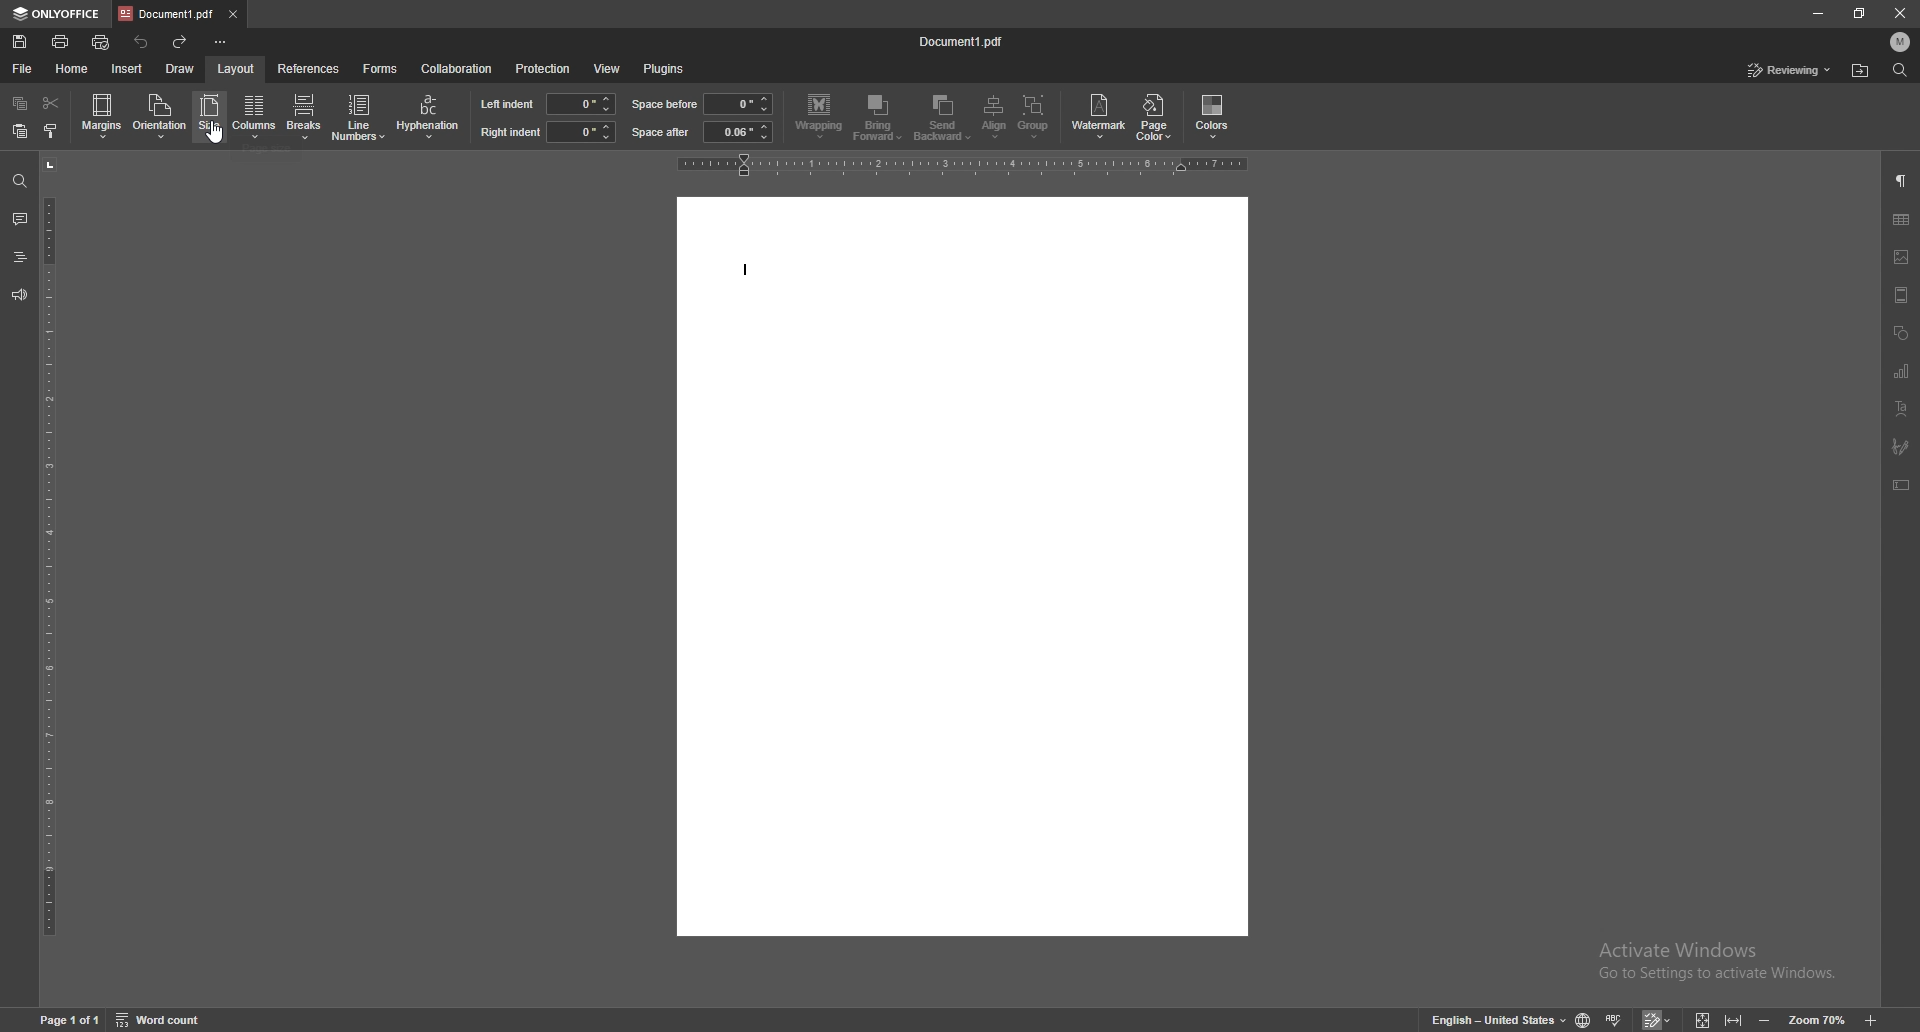 The width and height of the screenshot is (1920, 1032). Describe the element at coordinates (964, 39) in the screenshot. I see `file name` at that location.